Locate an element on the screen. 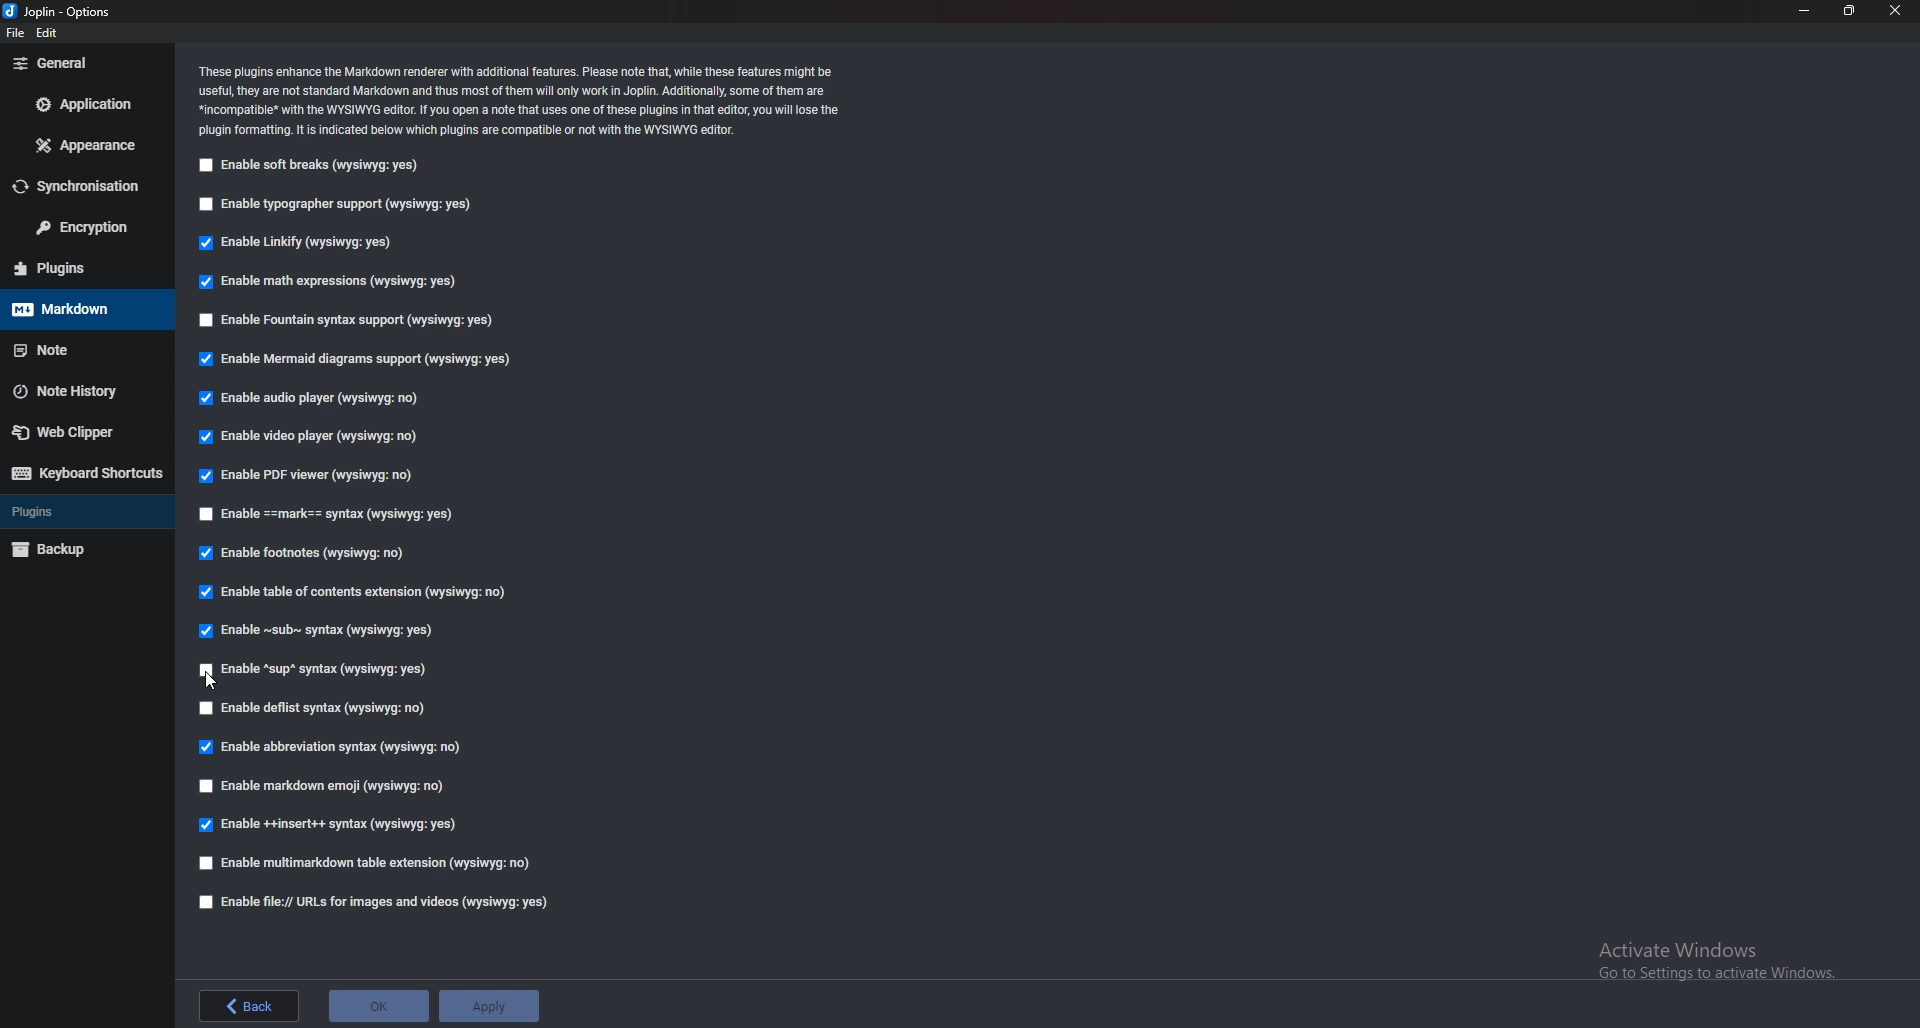 Image resolution: width=1920 pixels, height=1028 pixels. Enable footnotes is located at coordinates (309, 554).